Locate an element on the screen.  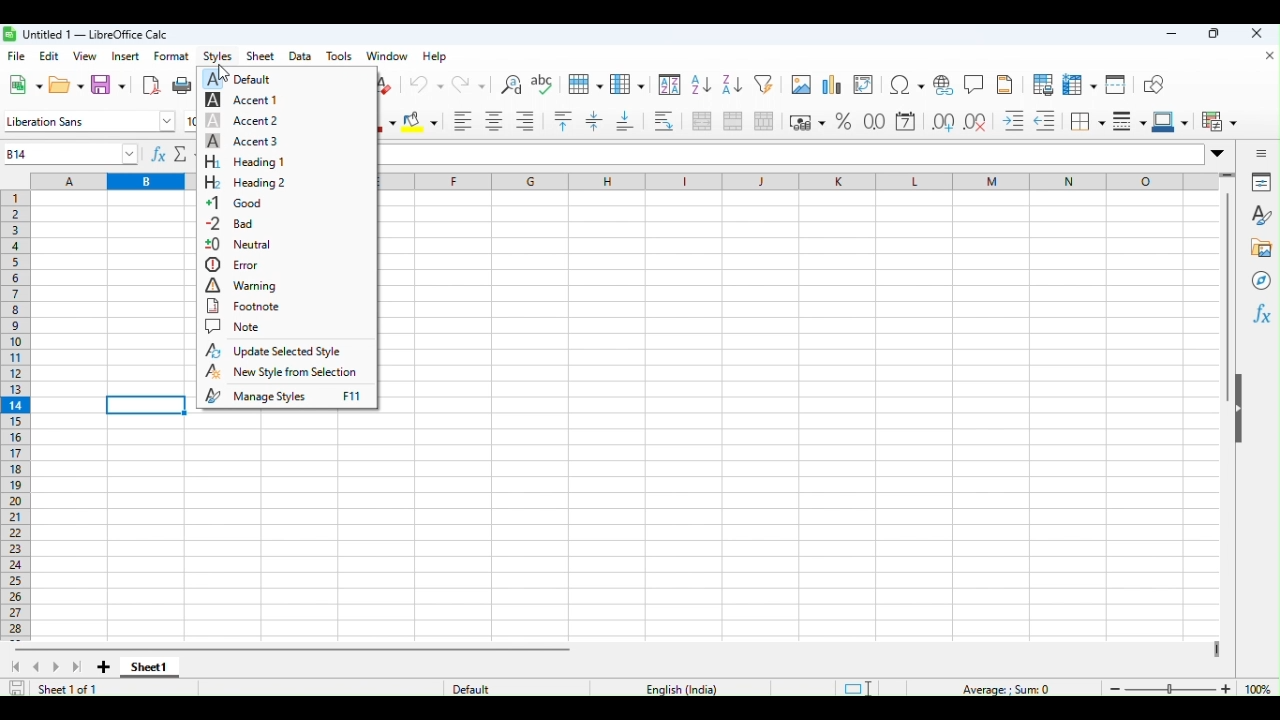
Shift decimal is located at coordinates (973, 123).